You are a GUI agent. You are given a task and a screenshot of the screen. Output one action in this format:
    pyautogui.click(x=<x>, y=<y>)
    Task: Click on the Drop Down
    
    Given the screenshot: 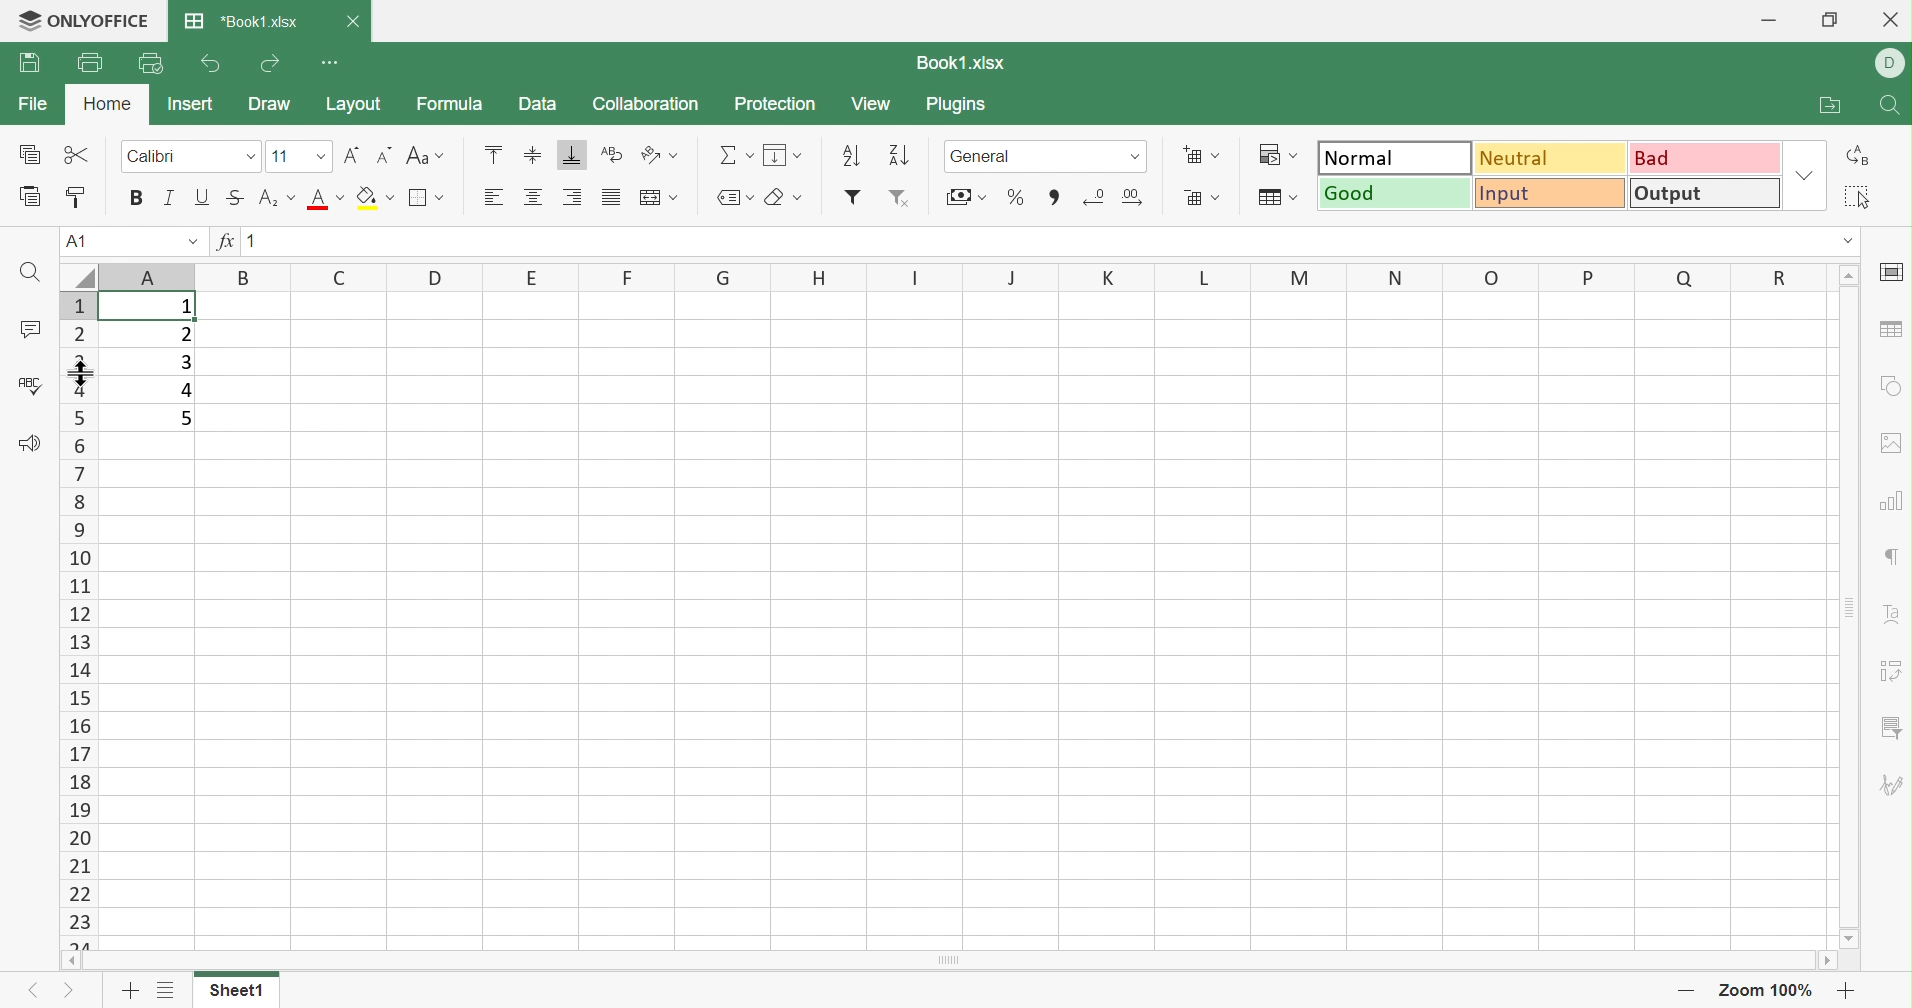 What is the action you would take?
    pyautogui.click(x=800, y=155)
    